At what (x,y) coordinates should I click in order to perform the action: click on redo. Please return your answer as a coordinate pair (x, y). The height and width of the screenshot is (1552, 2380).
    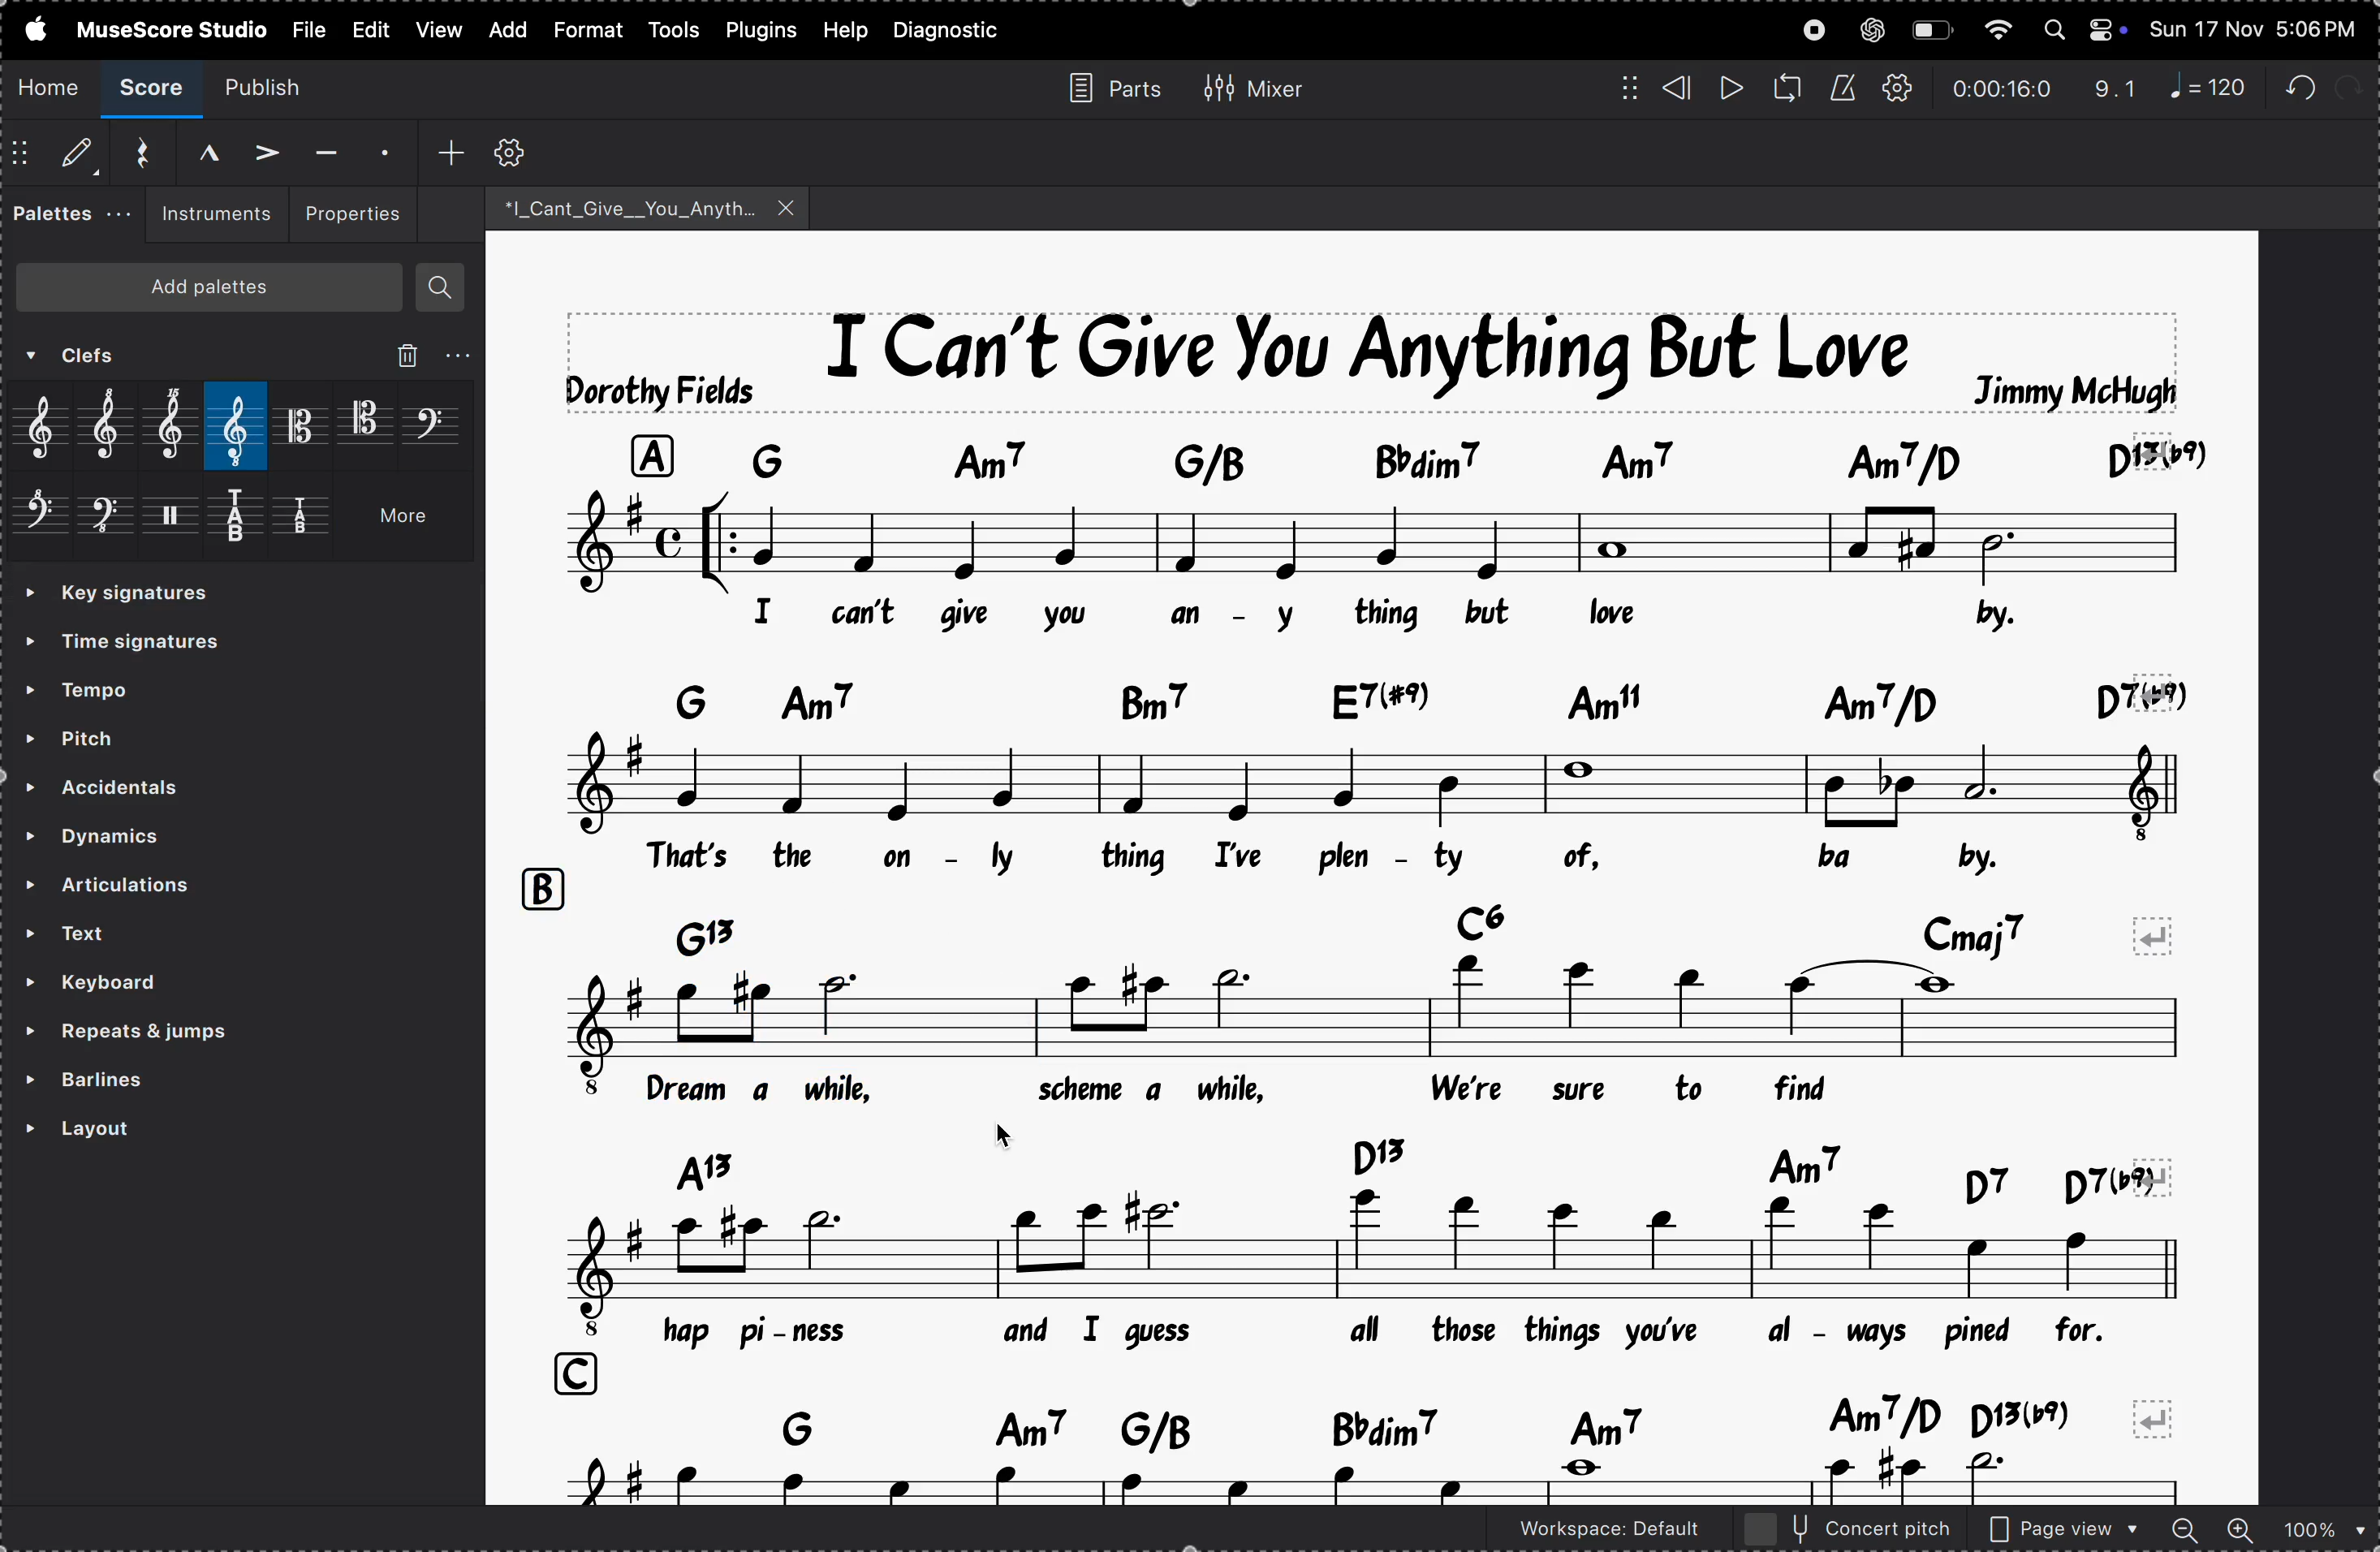
    Looking at the image, I should click on (2306, 83).